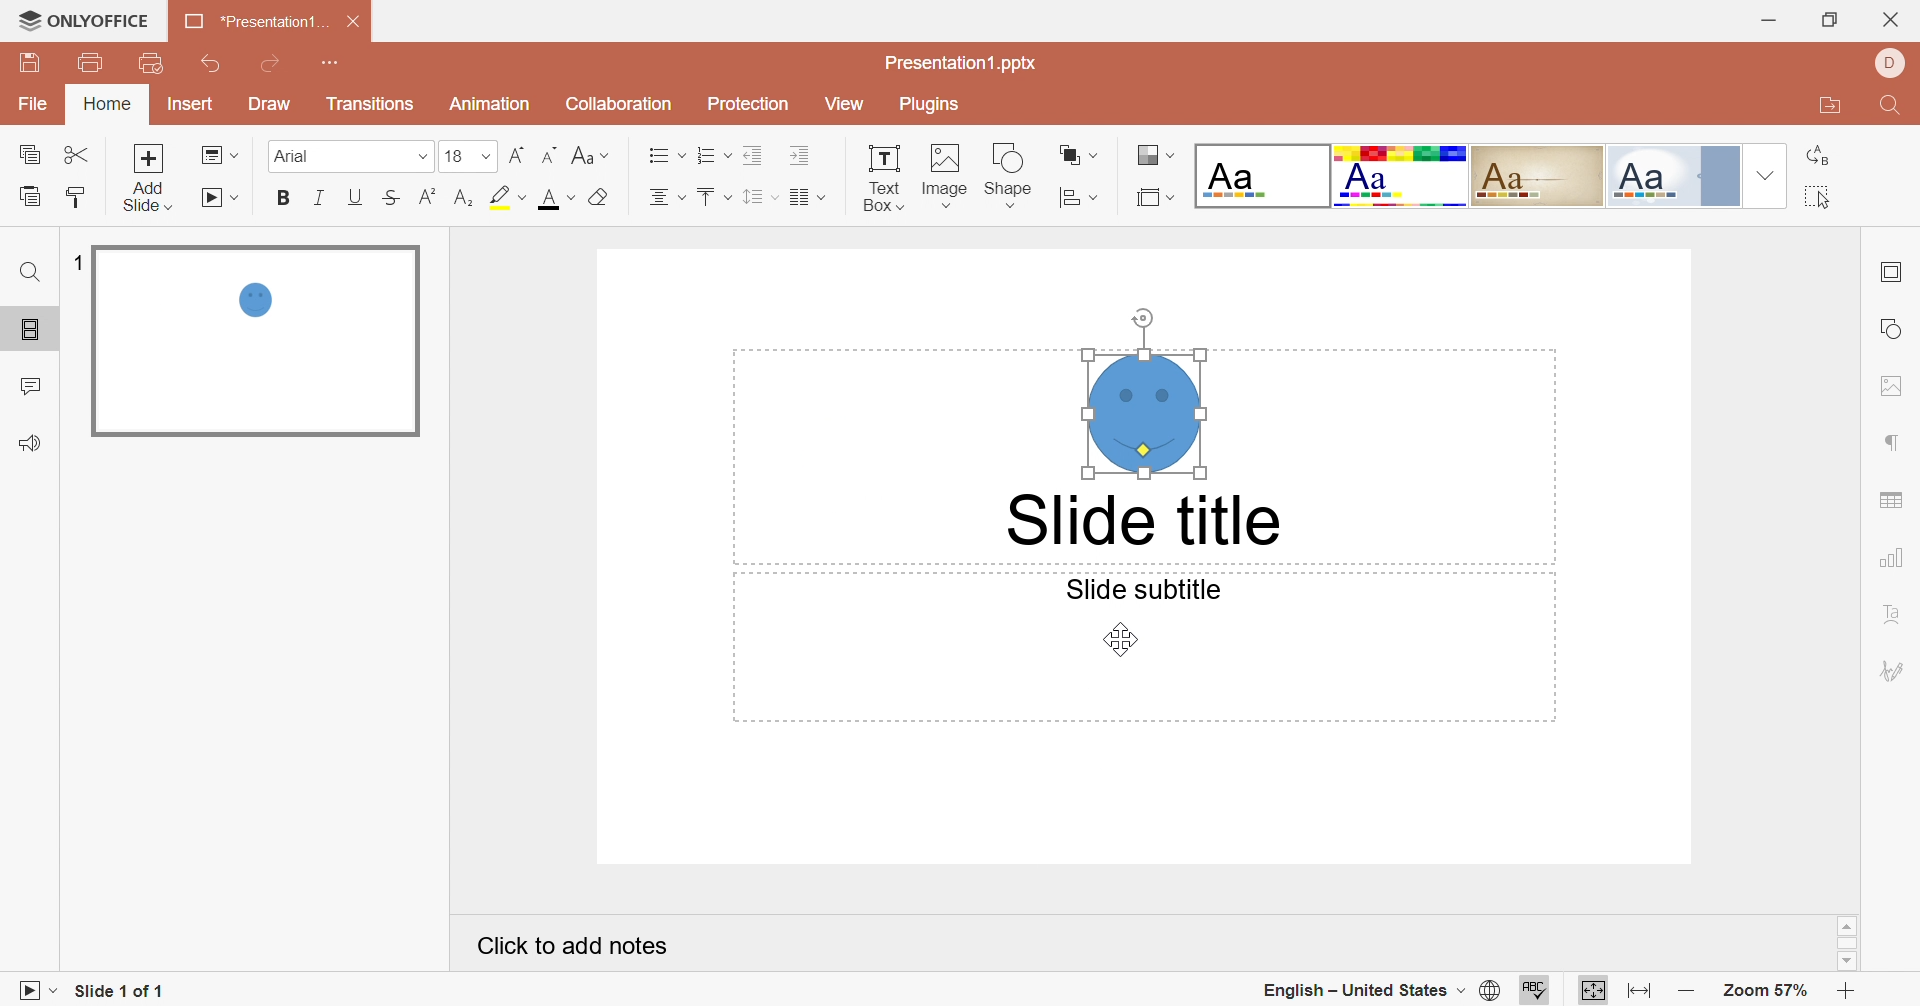  I want to click on ONLYOFFICE, so click(85, 21).